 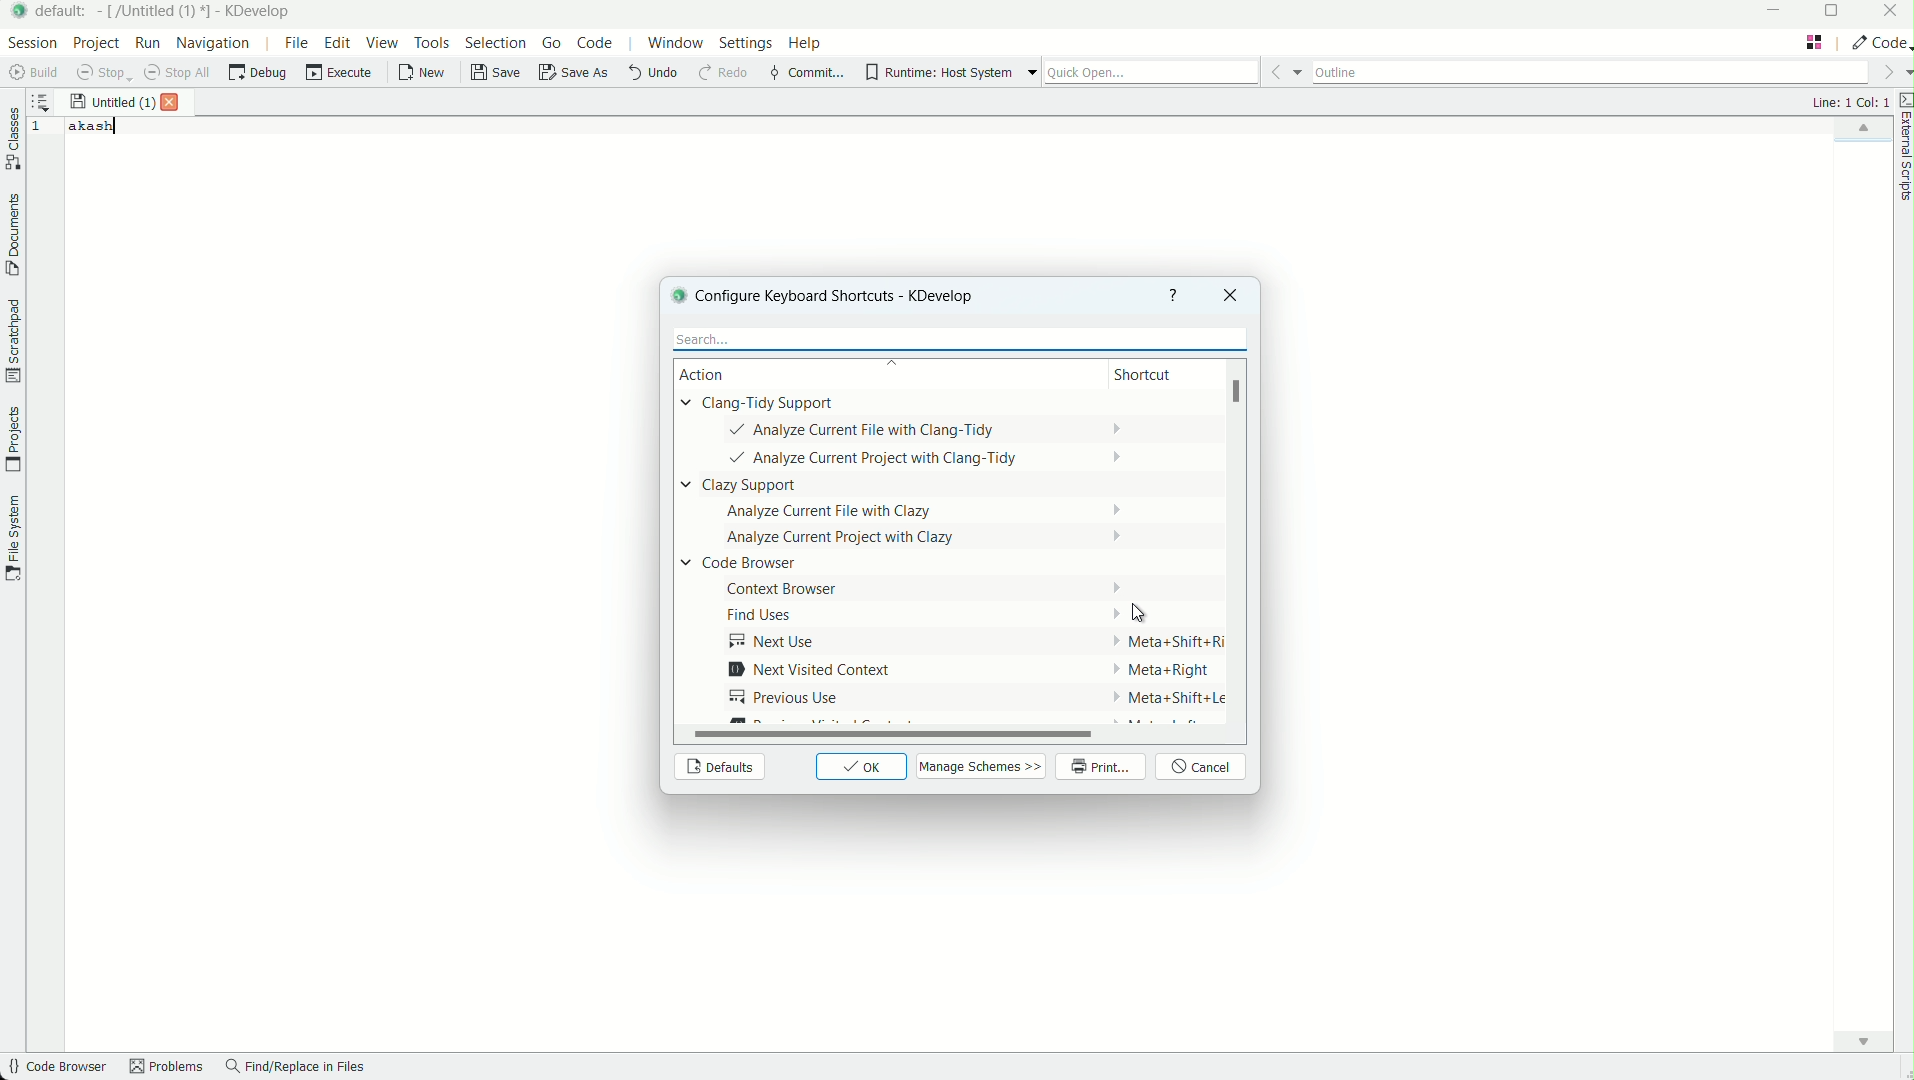 I want to click on defaults, so click(x=718, y=768).